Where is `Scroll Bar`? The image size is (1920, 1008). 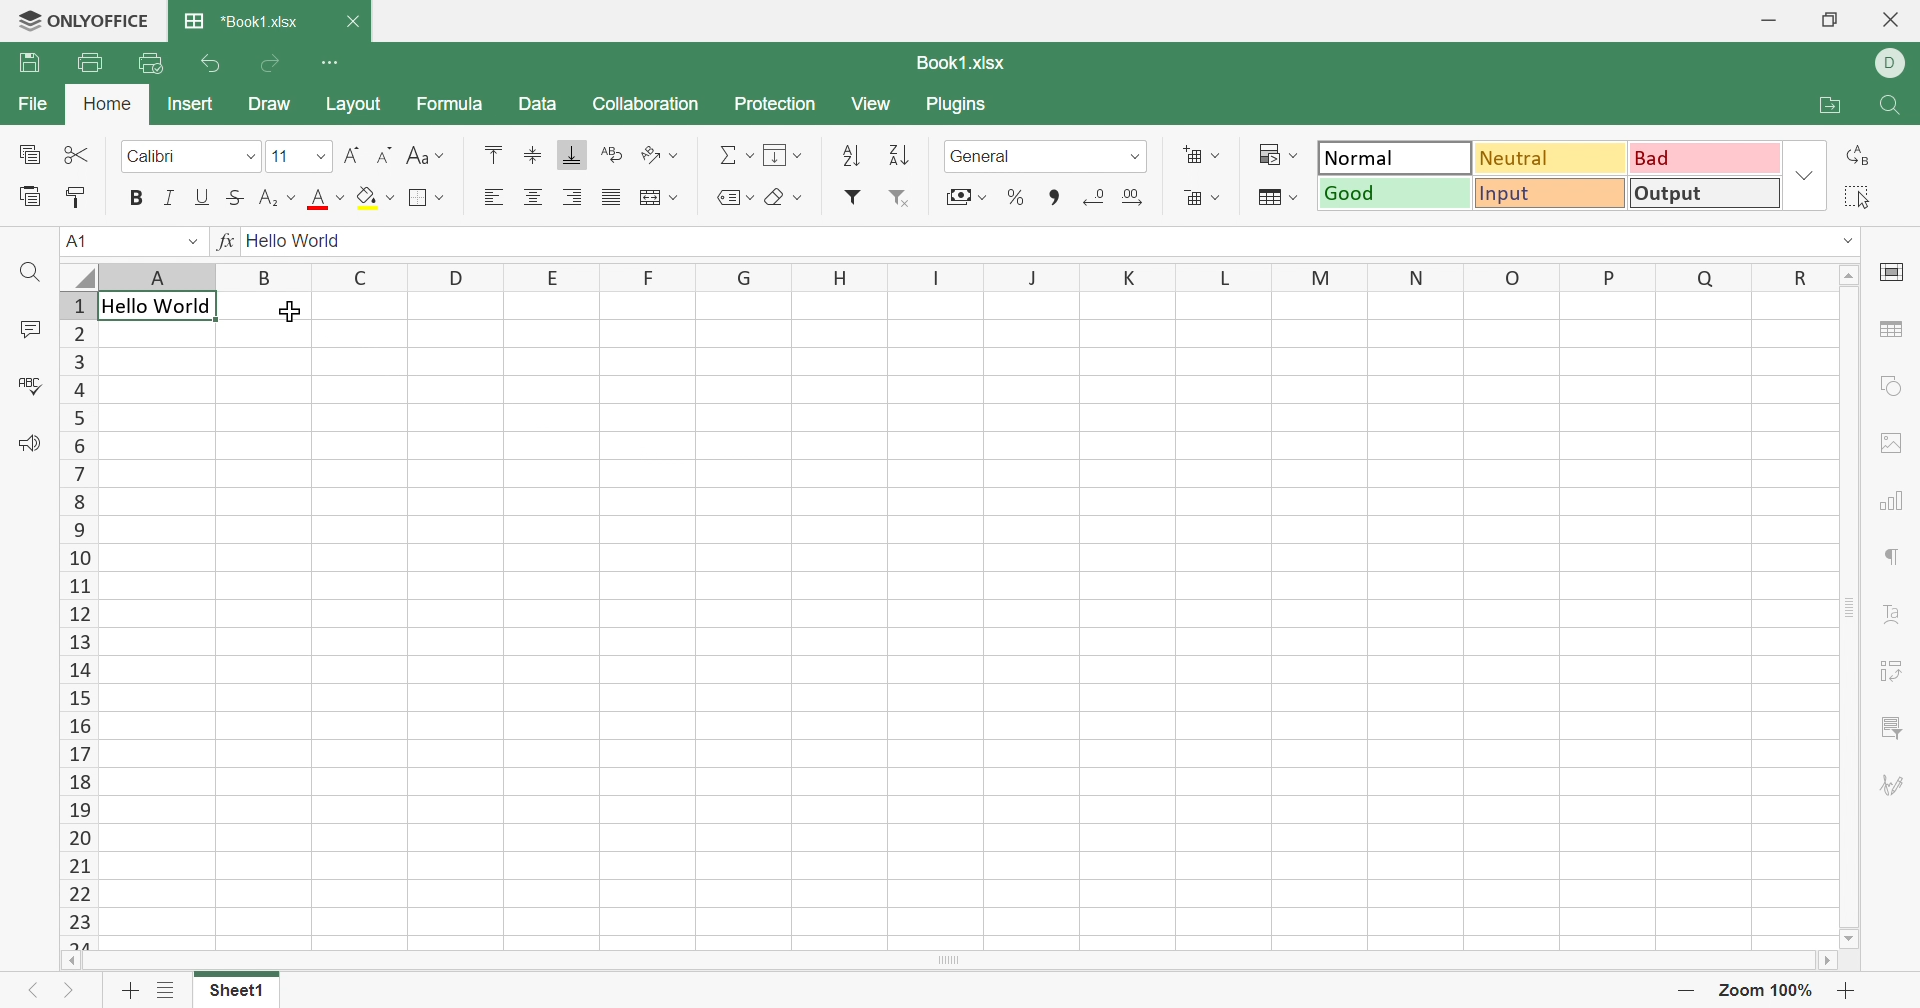 Scroll Bar is located at coordinates (1847, 608).